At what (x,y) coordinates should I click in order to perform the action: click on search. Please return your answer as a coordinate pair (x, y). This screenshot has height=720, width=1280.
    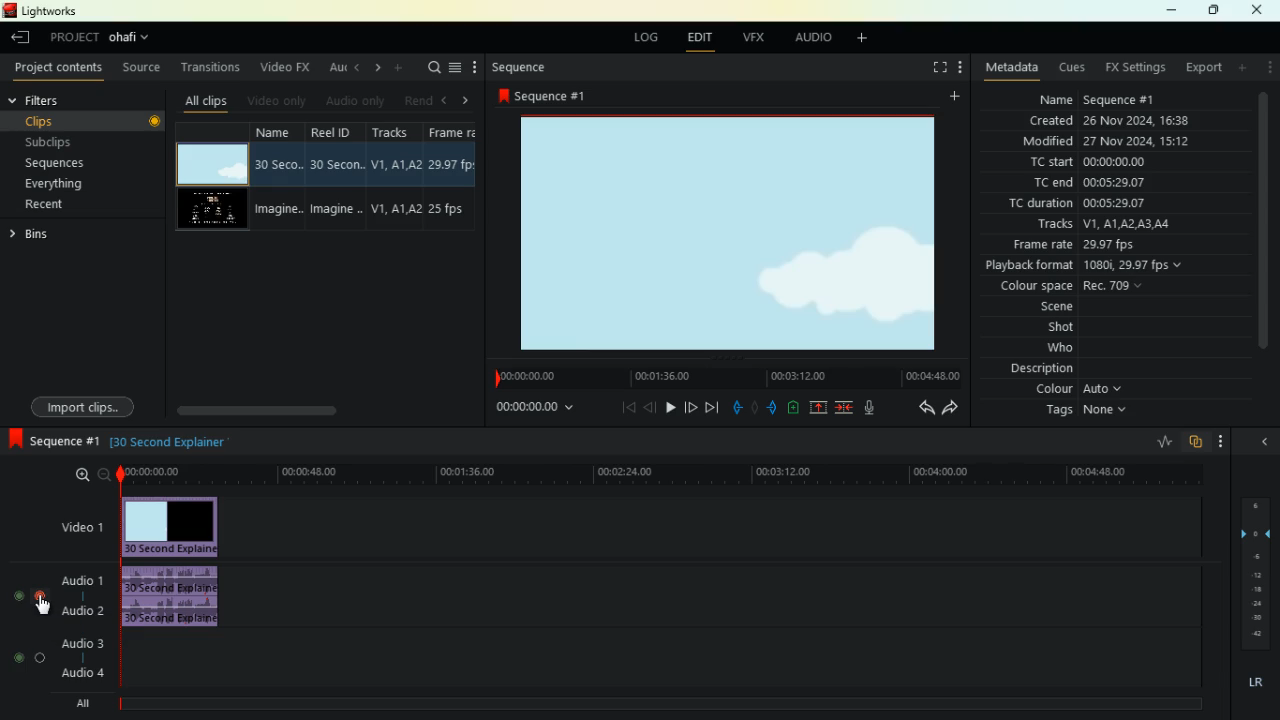
    Looking at the image, I should click on (432, 68).